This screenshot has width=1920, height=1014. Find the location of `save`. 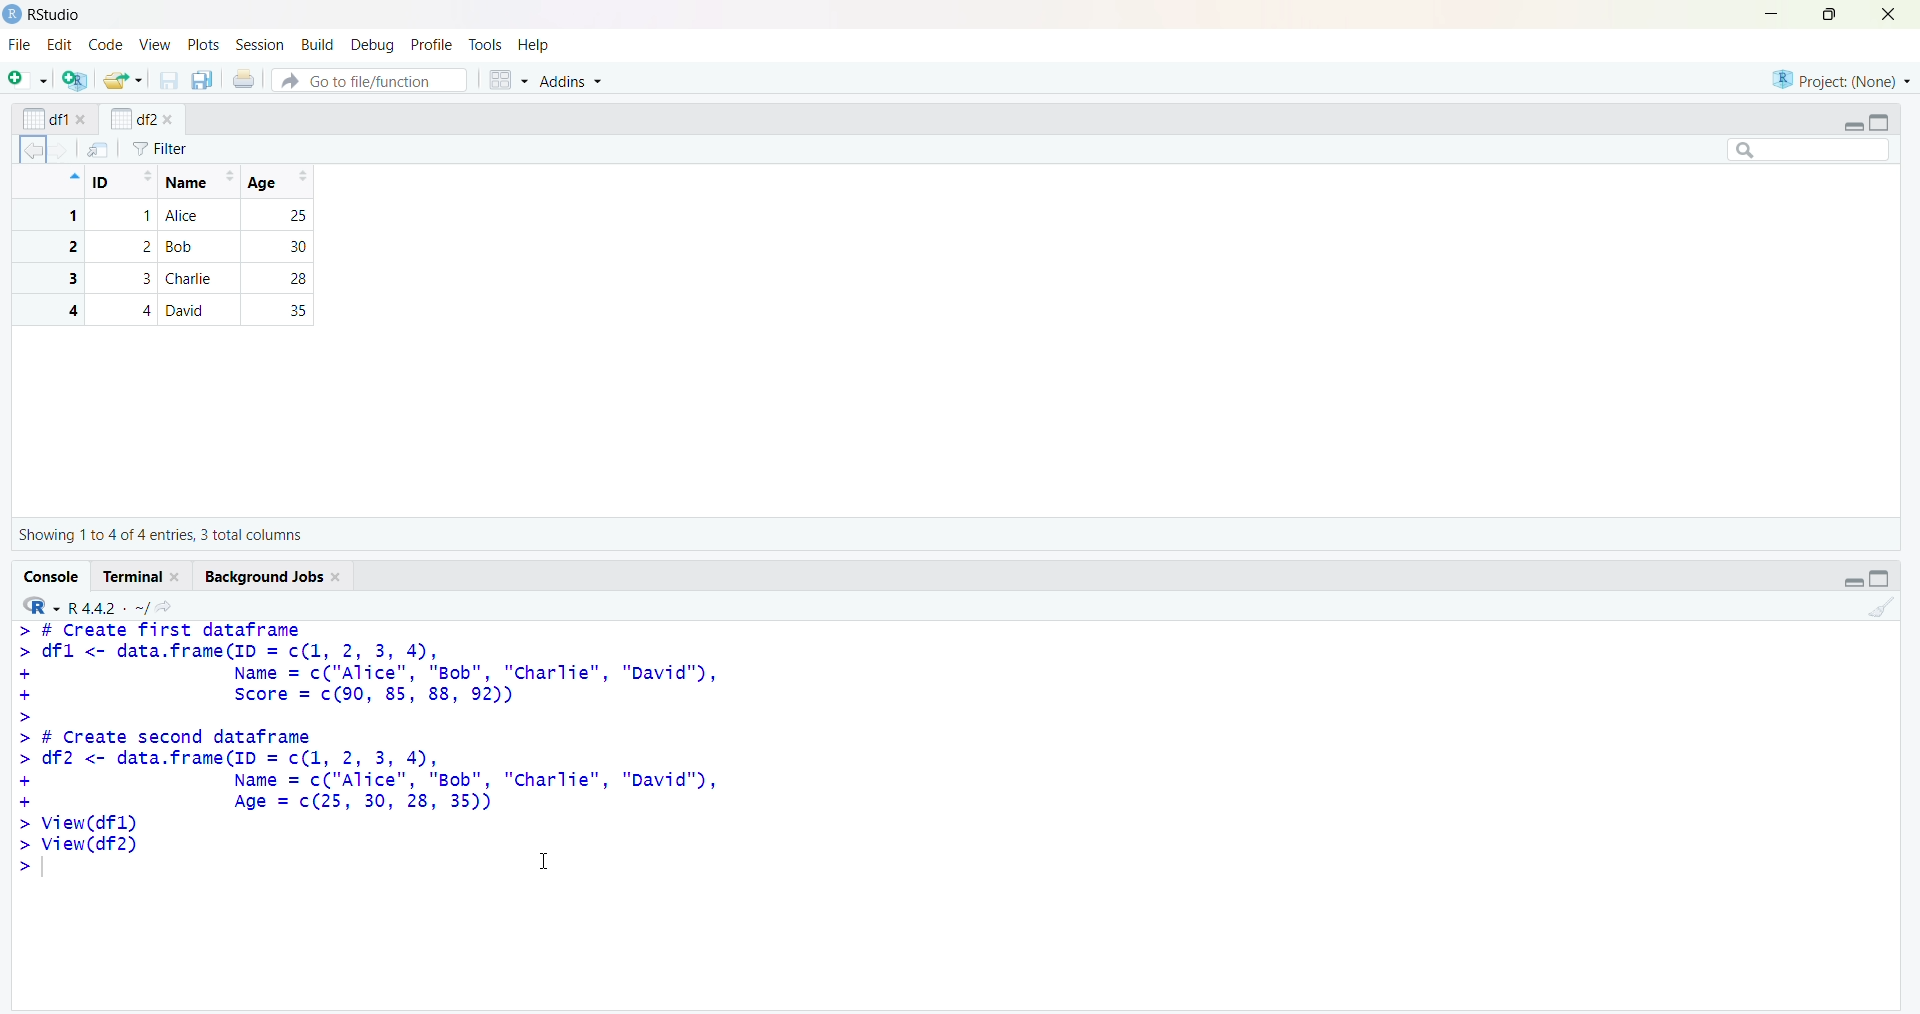

save is located at coordinates (170, 80).